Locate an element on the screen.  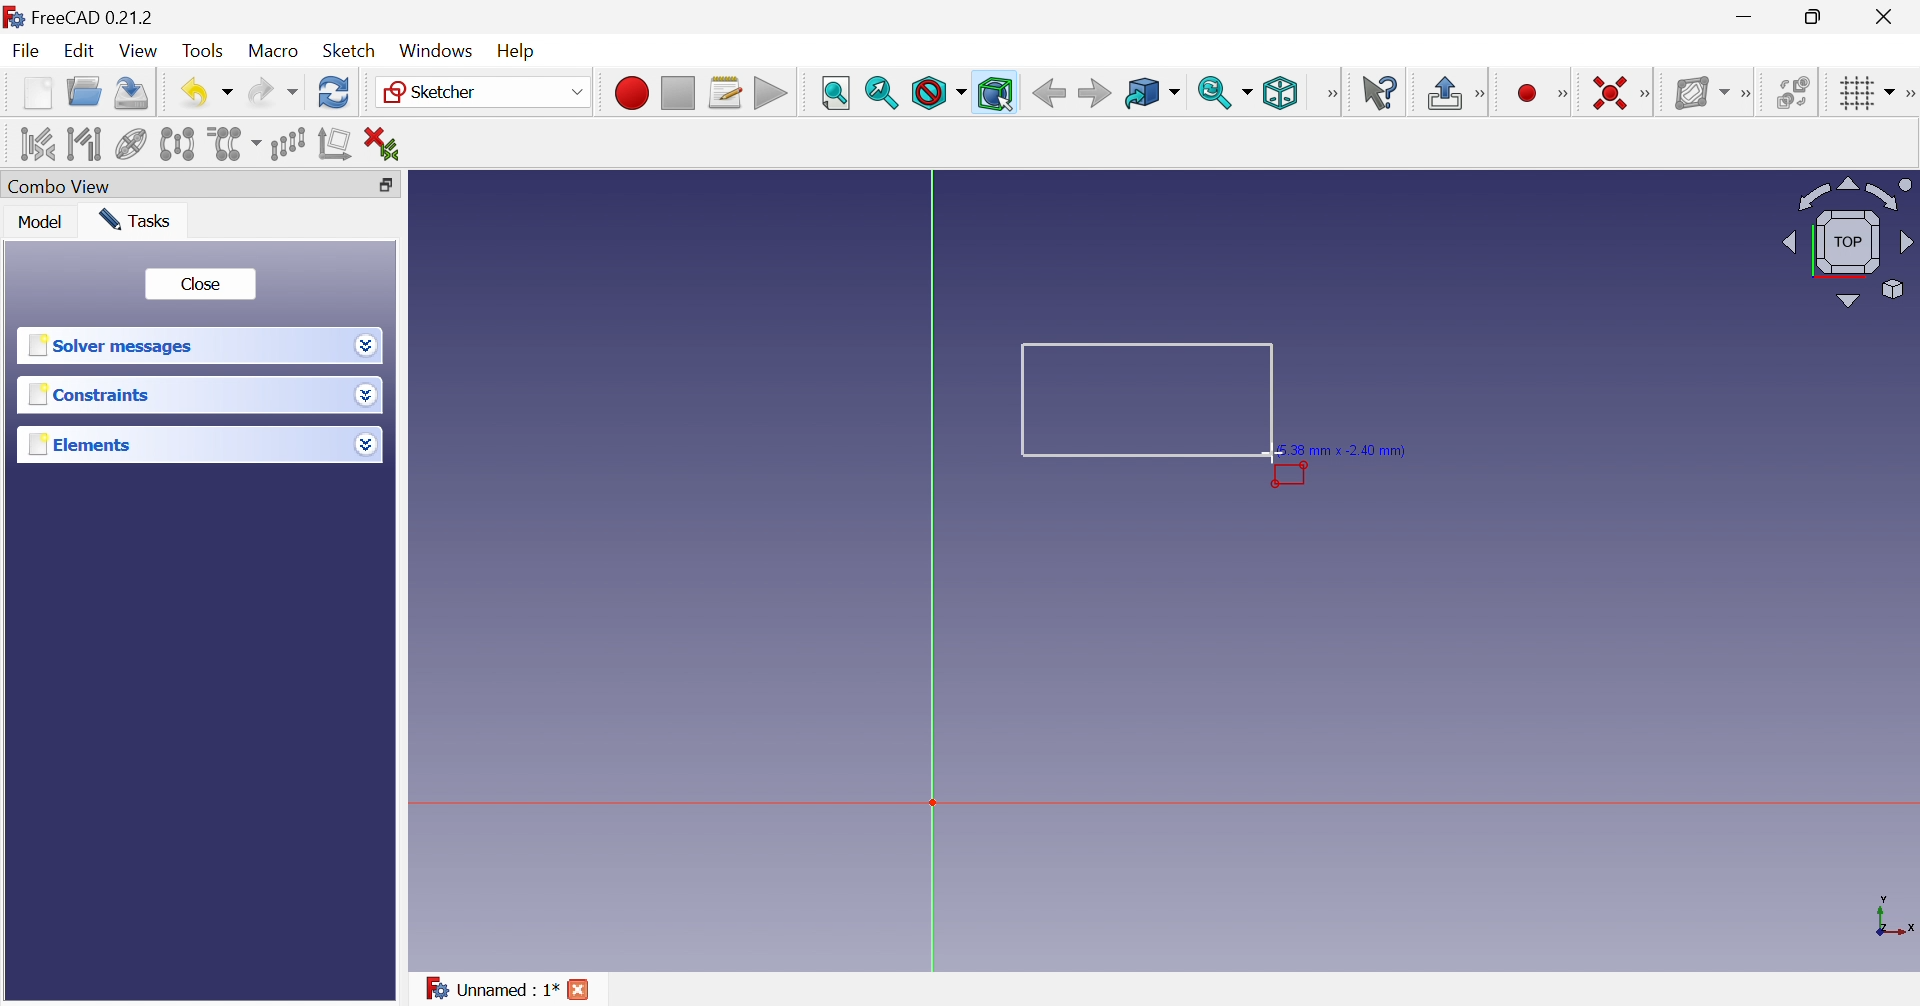
Solver messages is located at coordinates (109, 344).